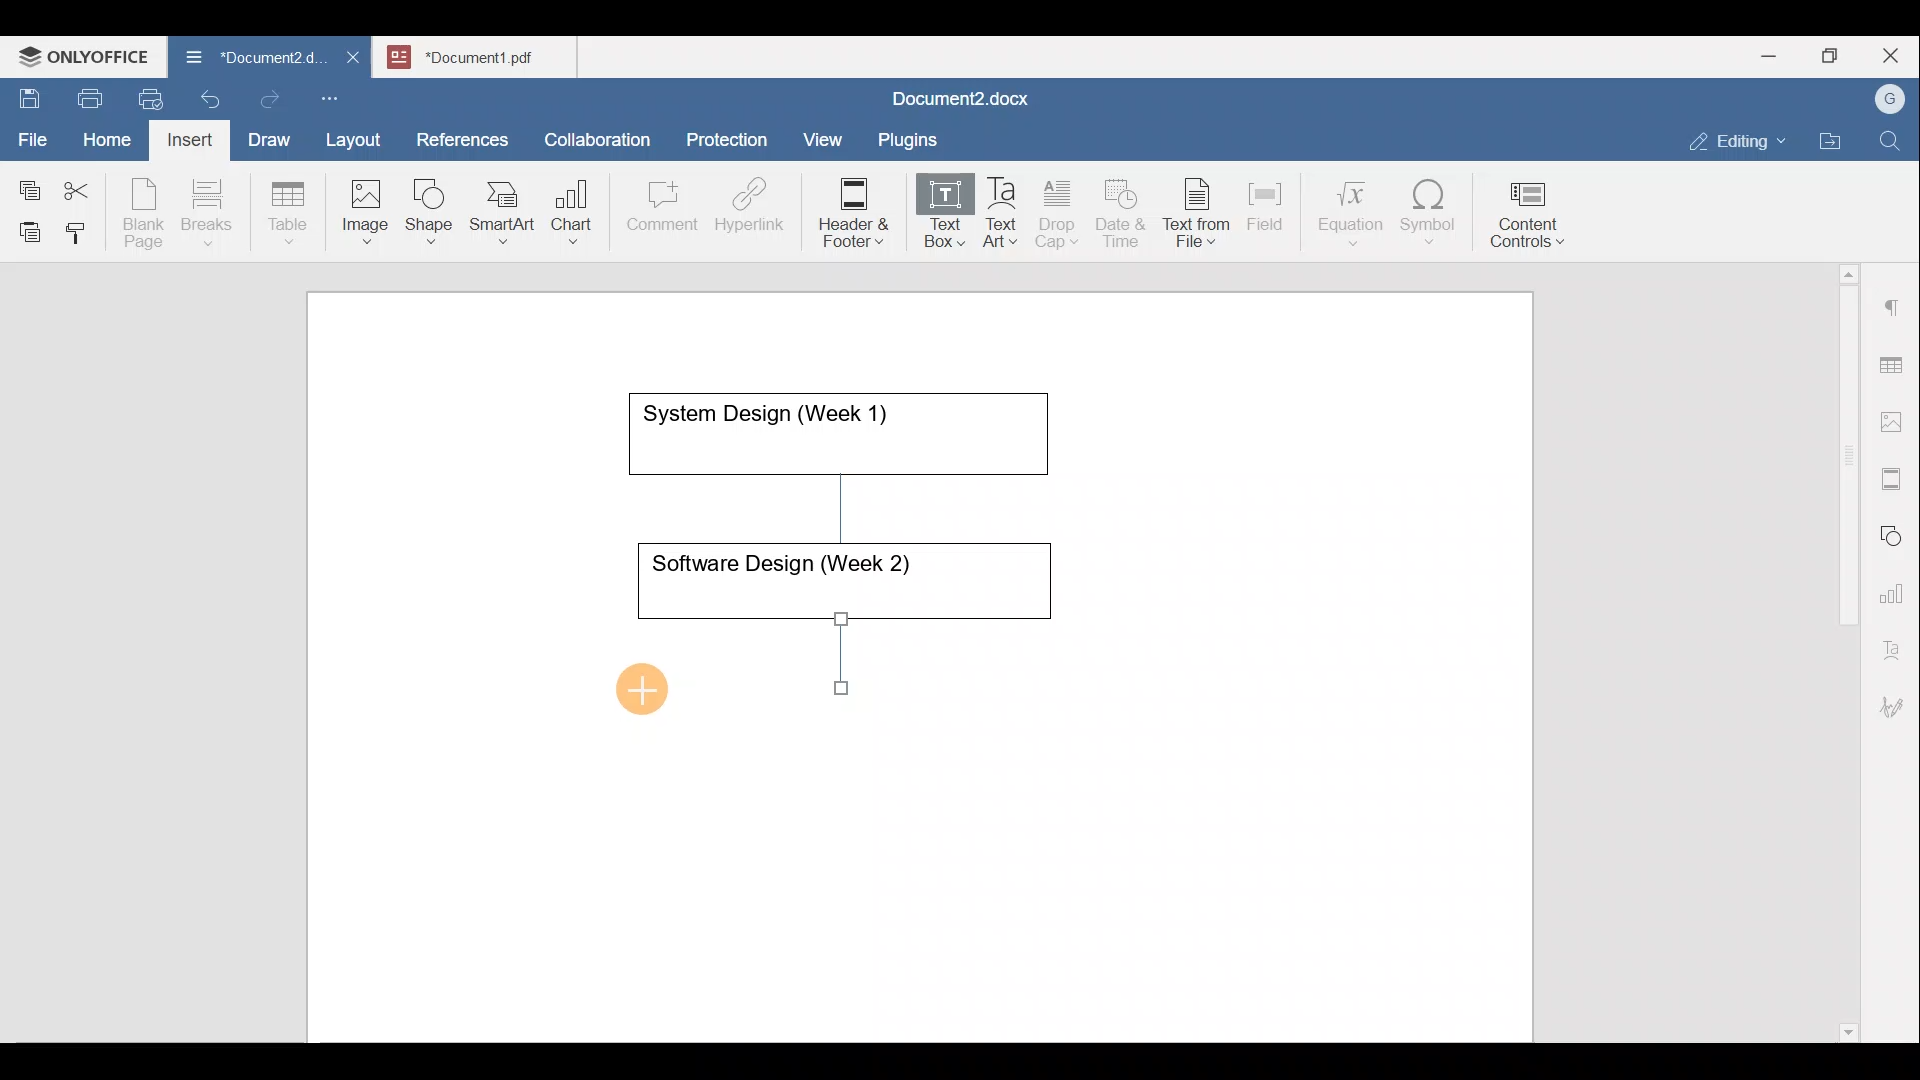 This screenshot has height=1080, width=1920. Describe the element at coordinates (146, 213) in the screenshot. I see `Blank page` at that location.